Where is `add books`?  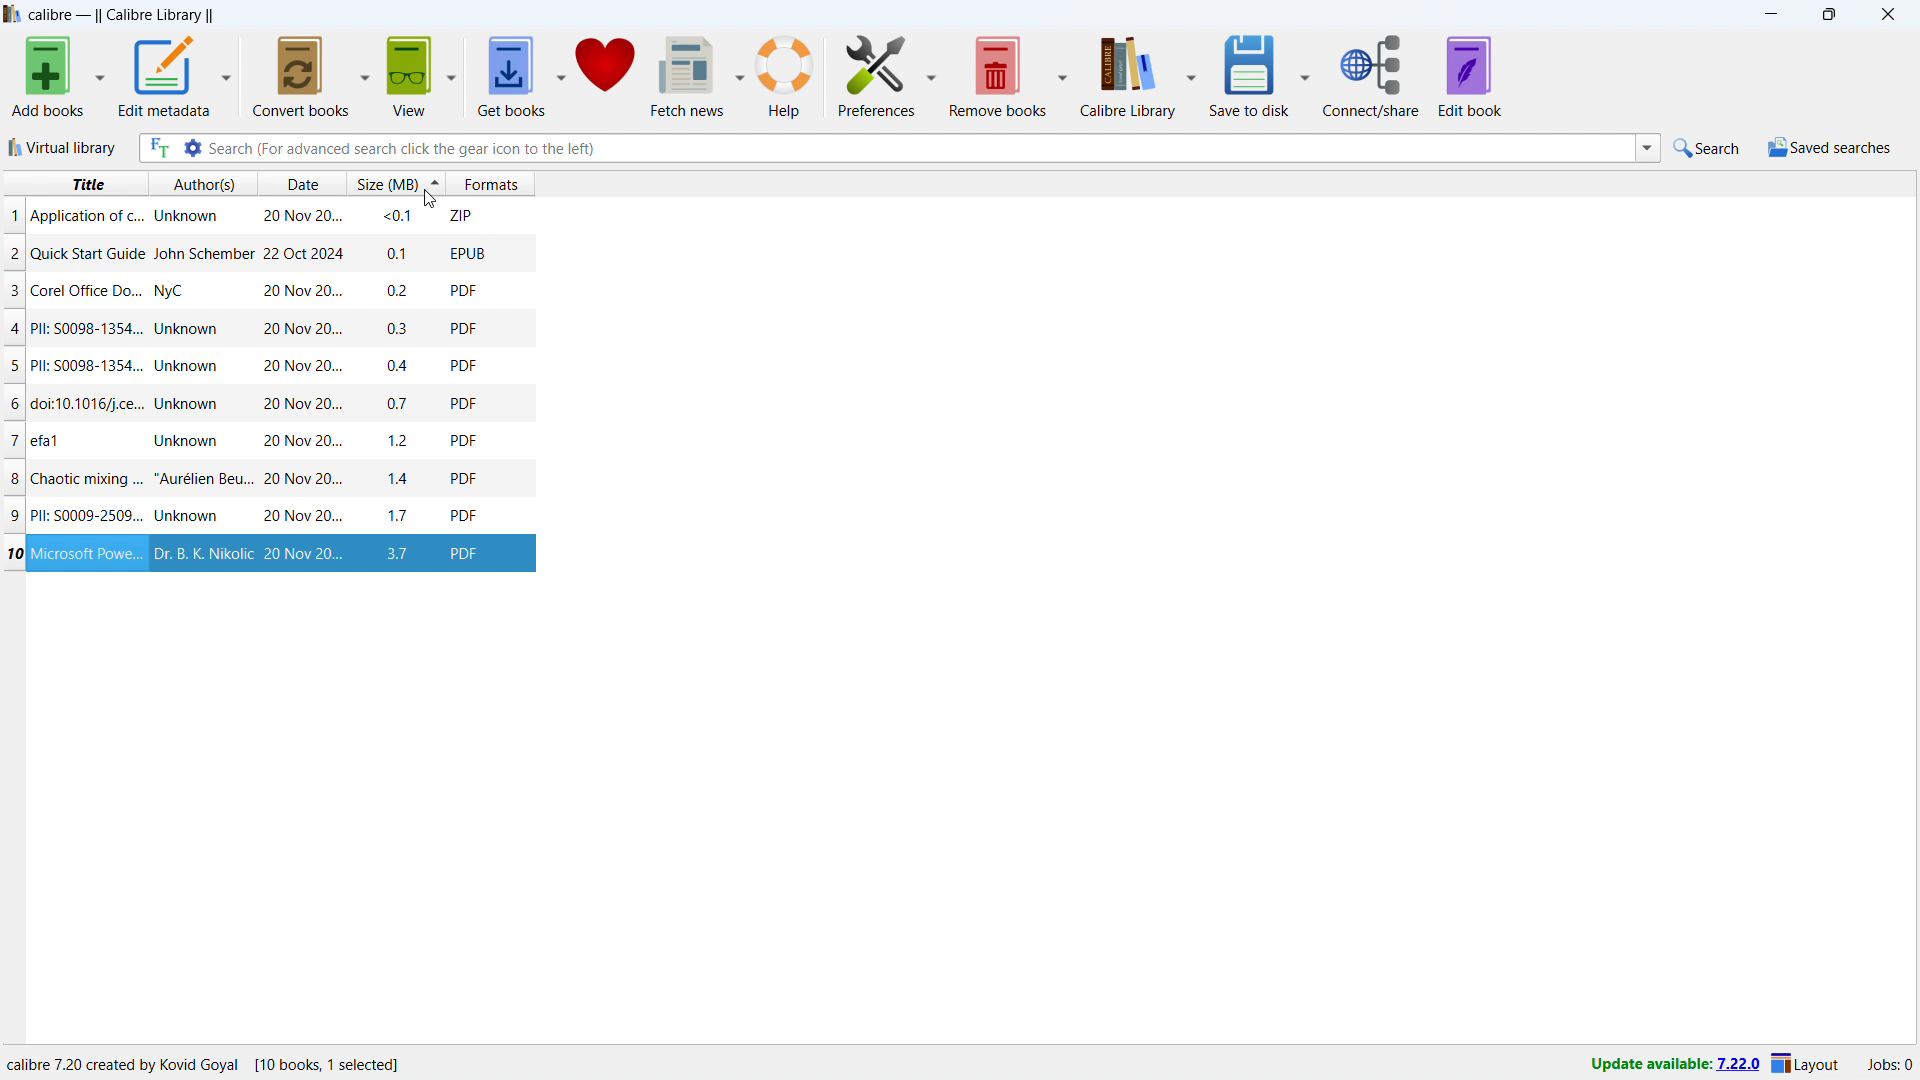
add books is located at coordinates (49, 76).